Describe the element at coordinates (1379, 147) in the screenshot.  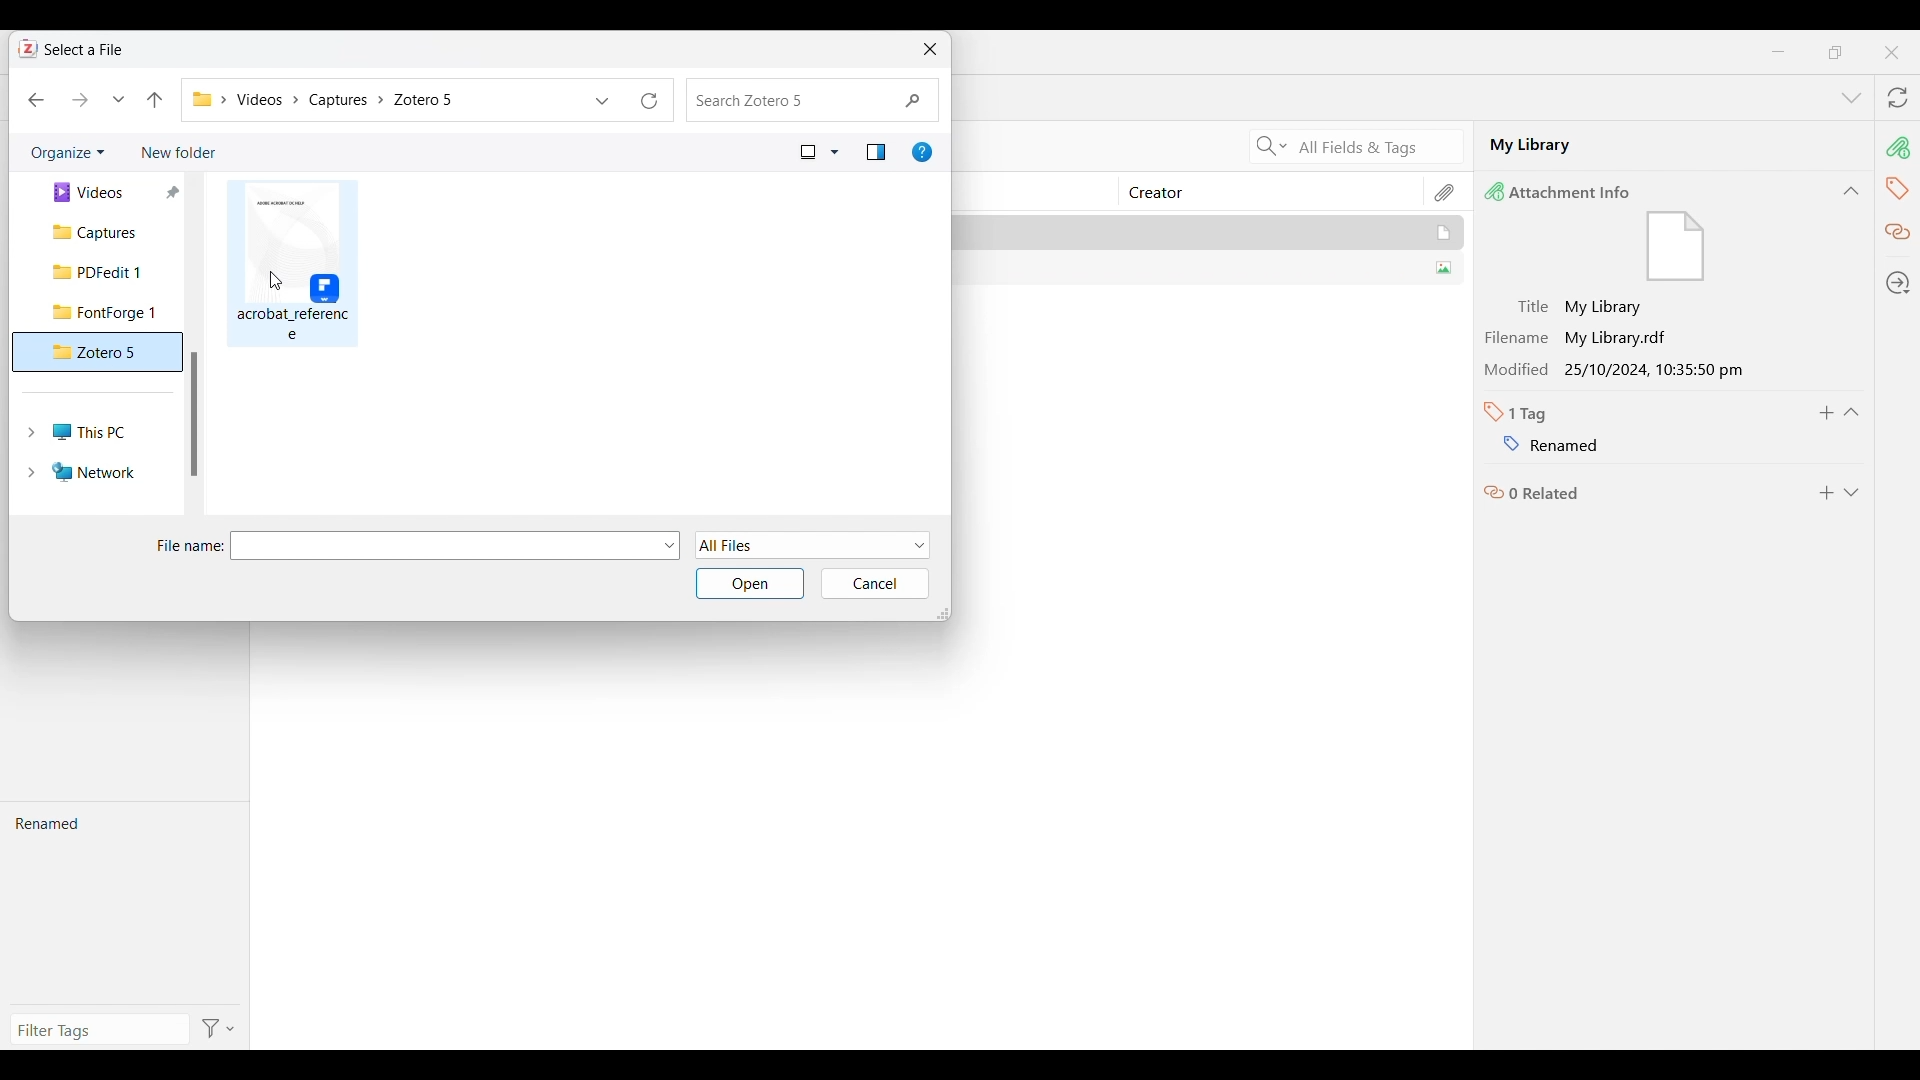
I see `All Fields & Tags` at that location.